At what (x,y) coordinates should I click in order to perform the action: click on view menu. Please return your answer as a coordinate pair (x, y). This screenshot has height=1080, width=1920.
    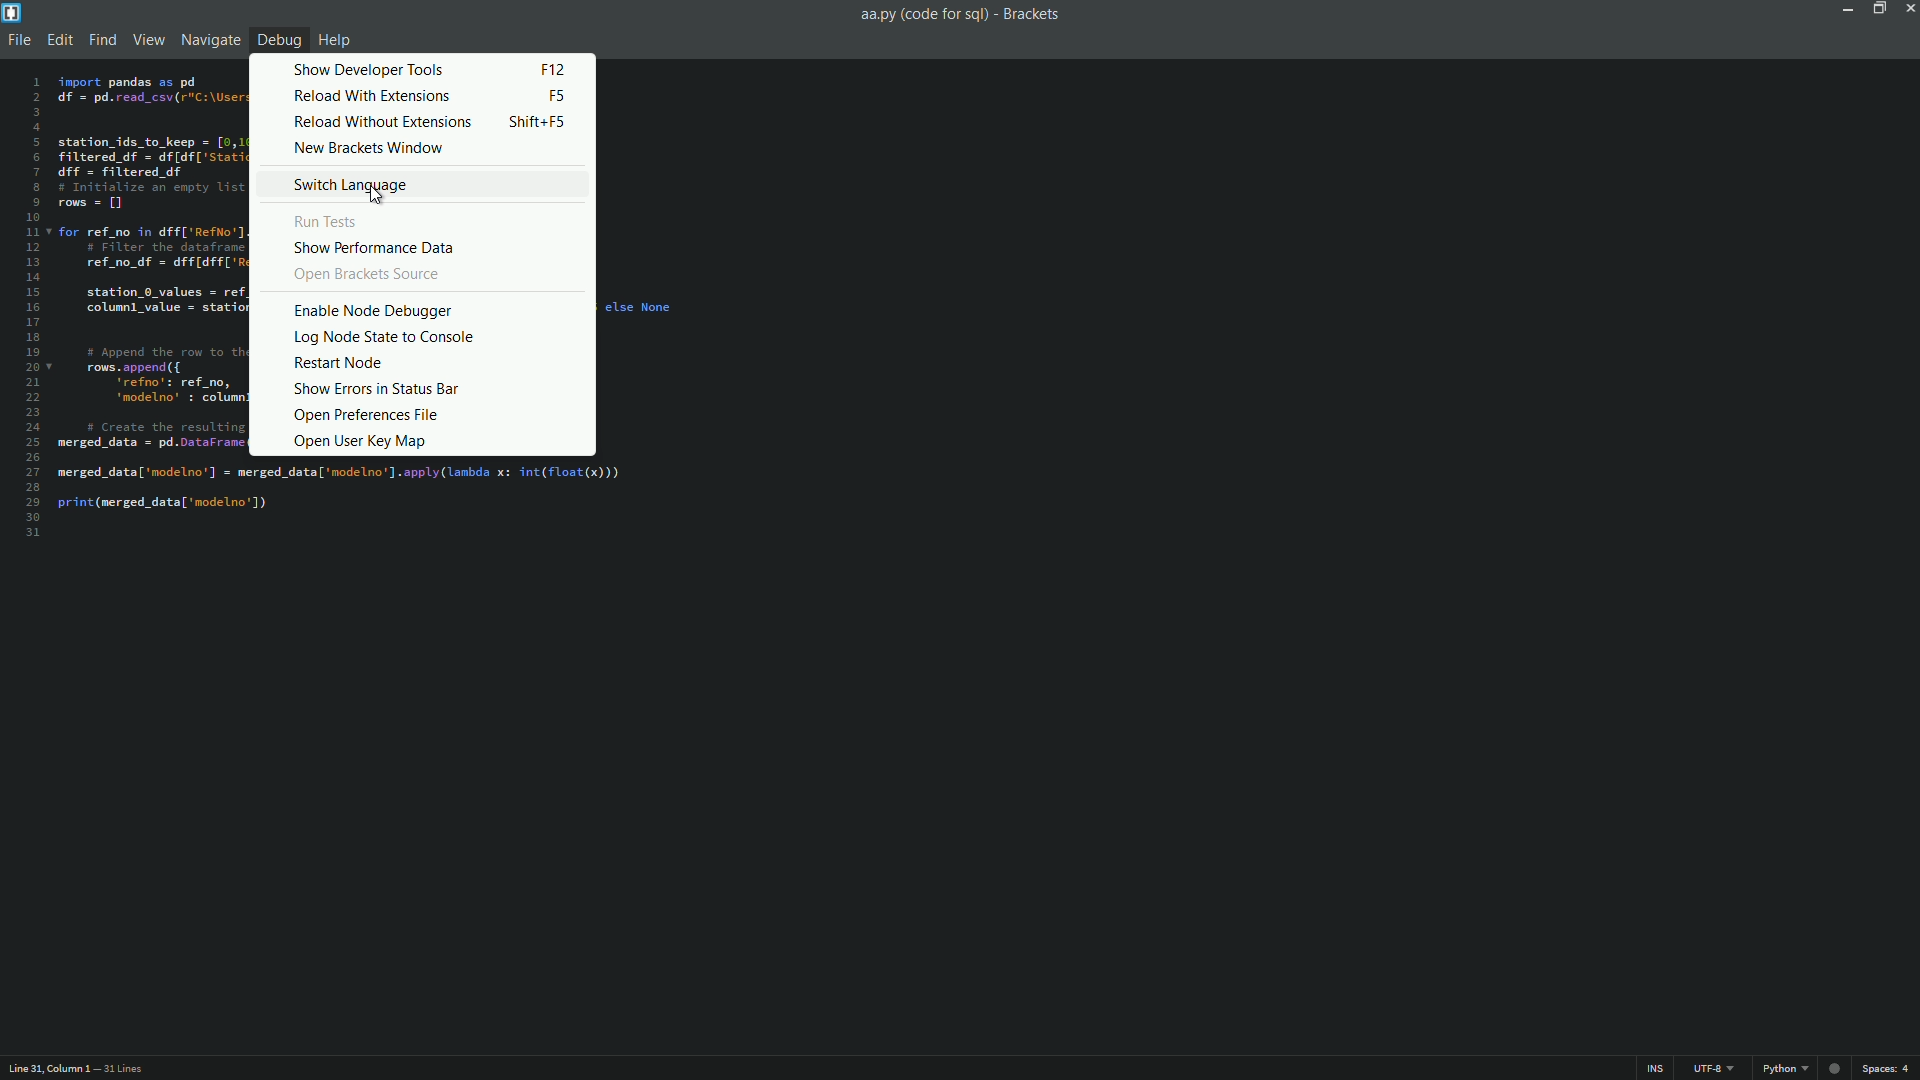
    Looking at the image, I should click on (147, 39).